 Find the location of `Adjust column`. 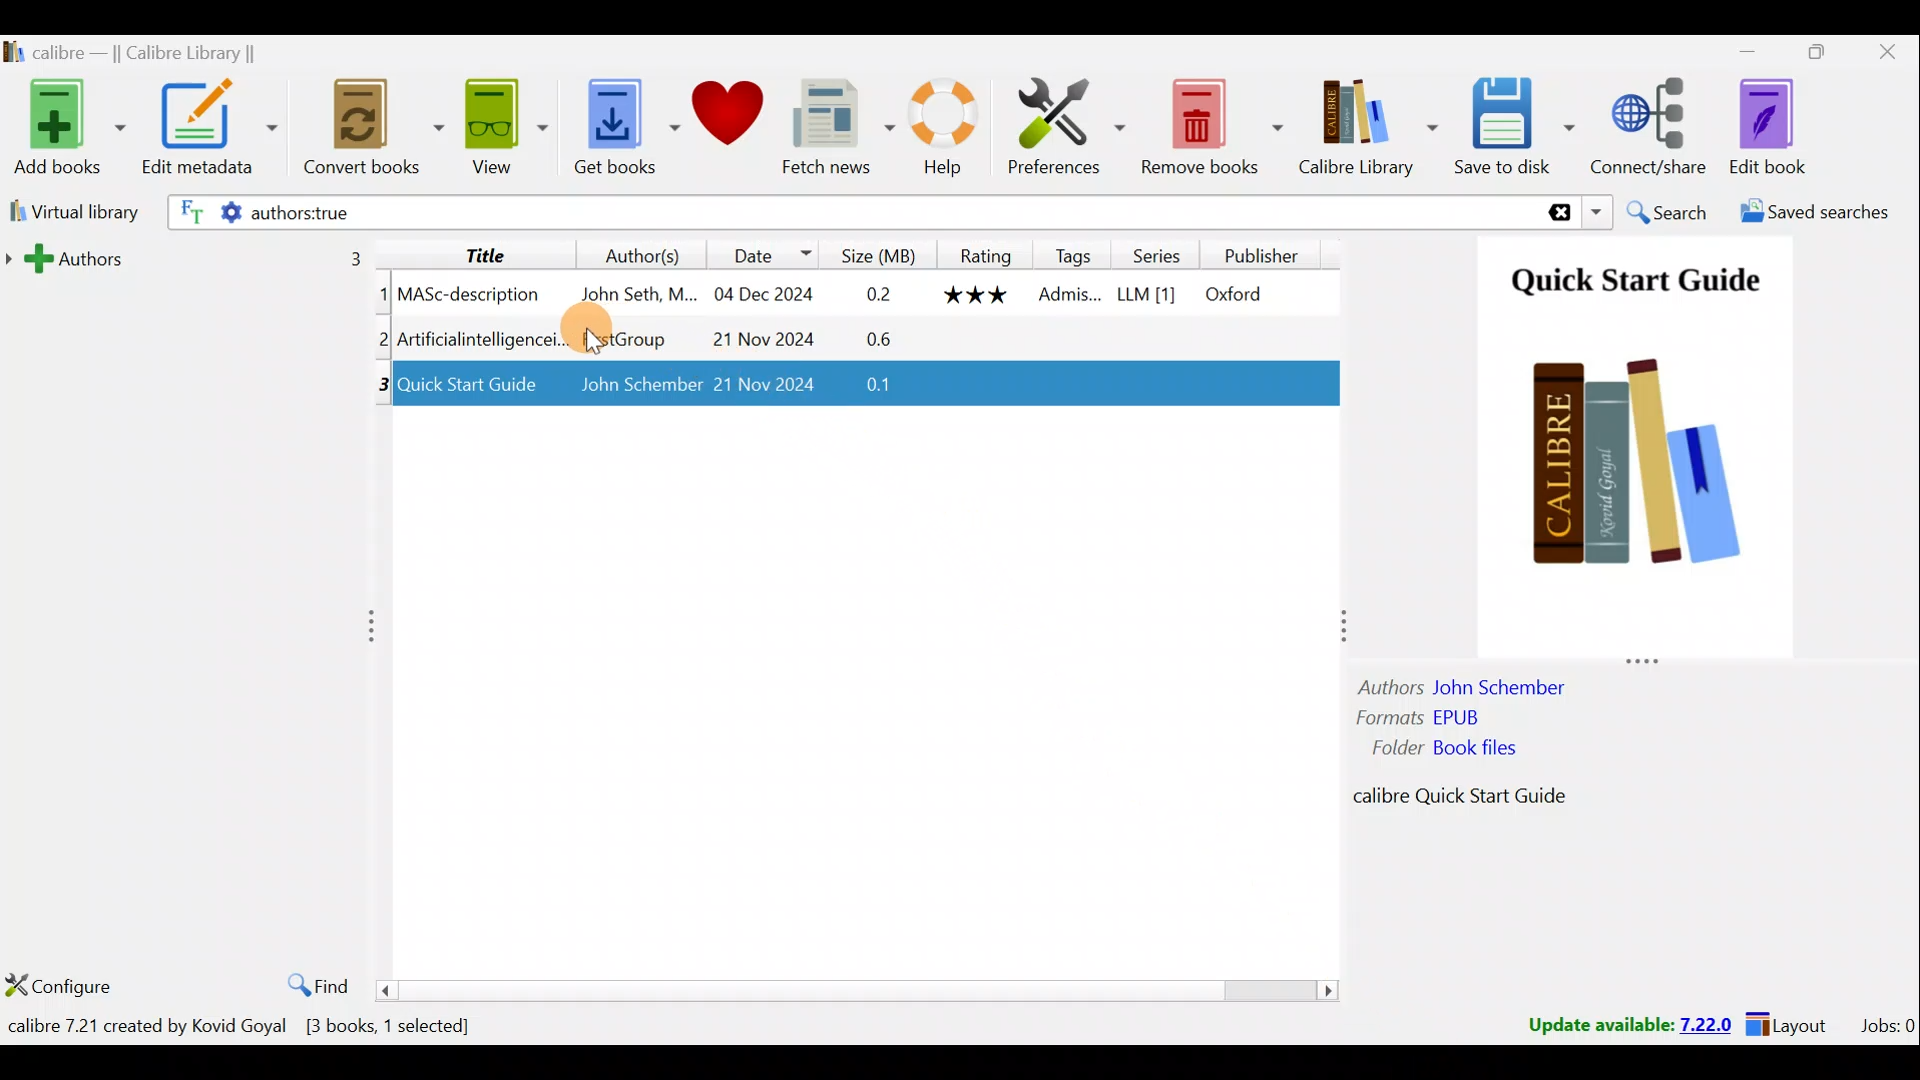

Adjust column is located at coordinates (379, 626).